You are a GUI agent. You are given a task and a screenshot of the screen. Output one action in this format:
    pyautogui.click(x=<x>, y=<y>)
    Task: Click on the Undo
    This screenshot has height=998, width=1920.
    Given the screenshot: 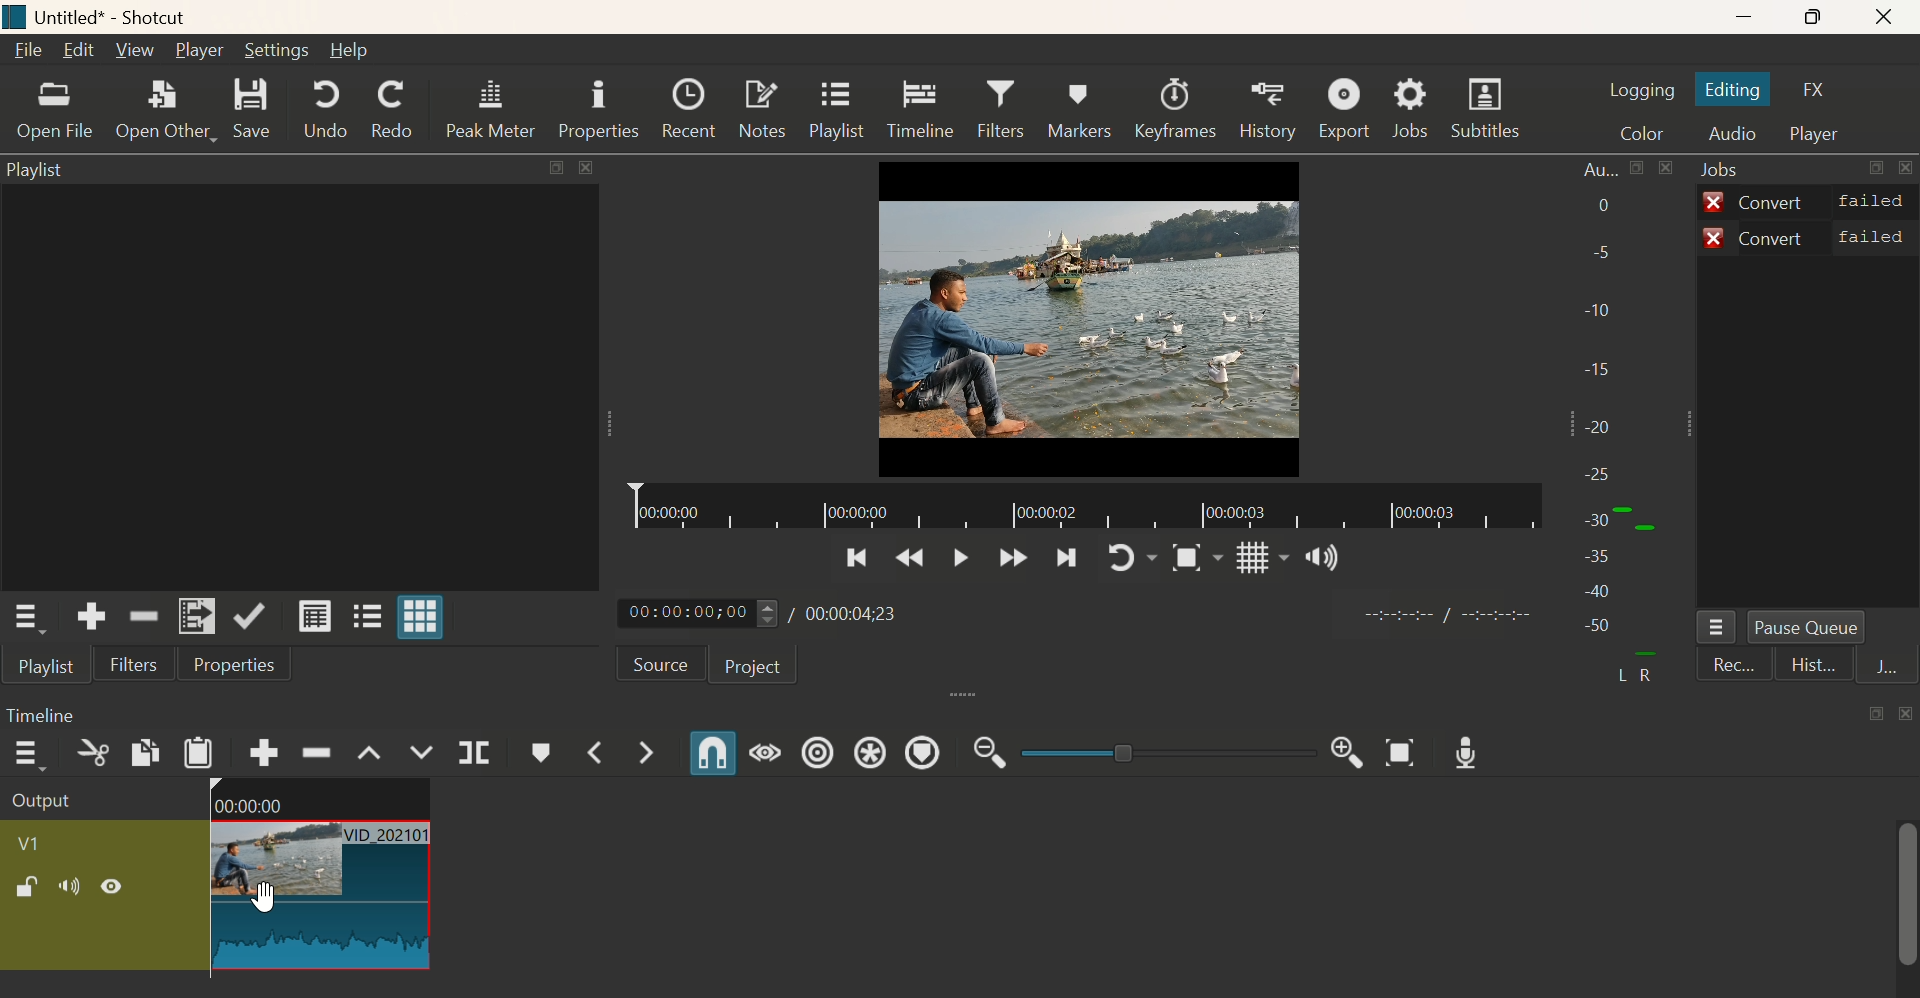 What is the action you would take?
    pyautogui.click(x=326, y=109)
    